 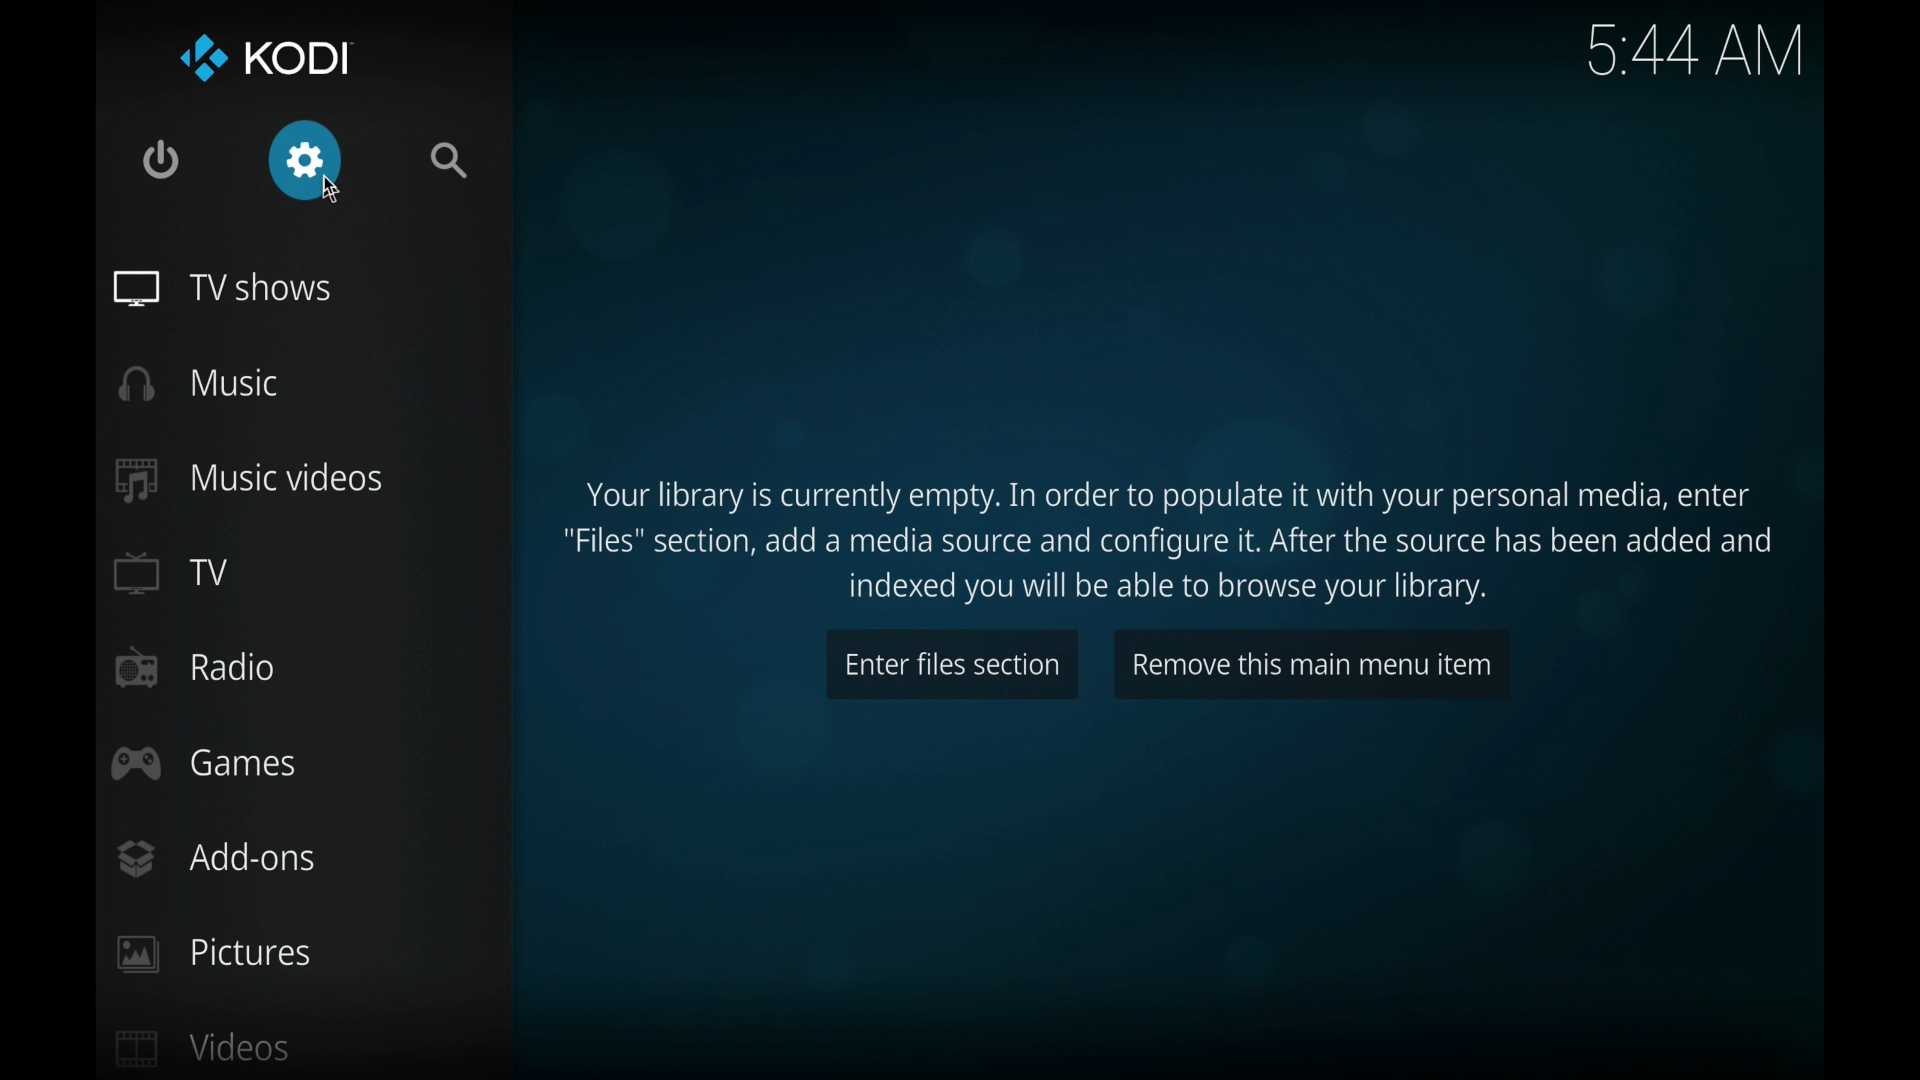 What do you see at coordinates (200, 762) in the screenshot?
I see `games` at bounding box center [200, 762].